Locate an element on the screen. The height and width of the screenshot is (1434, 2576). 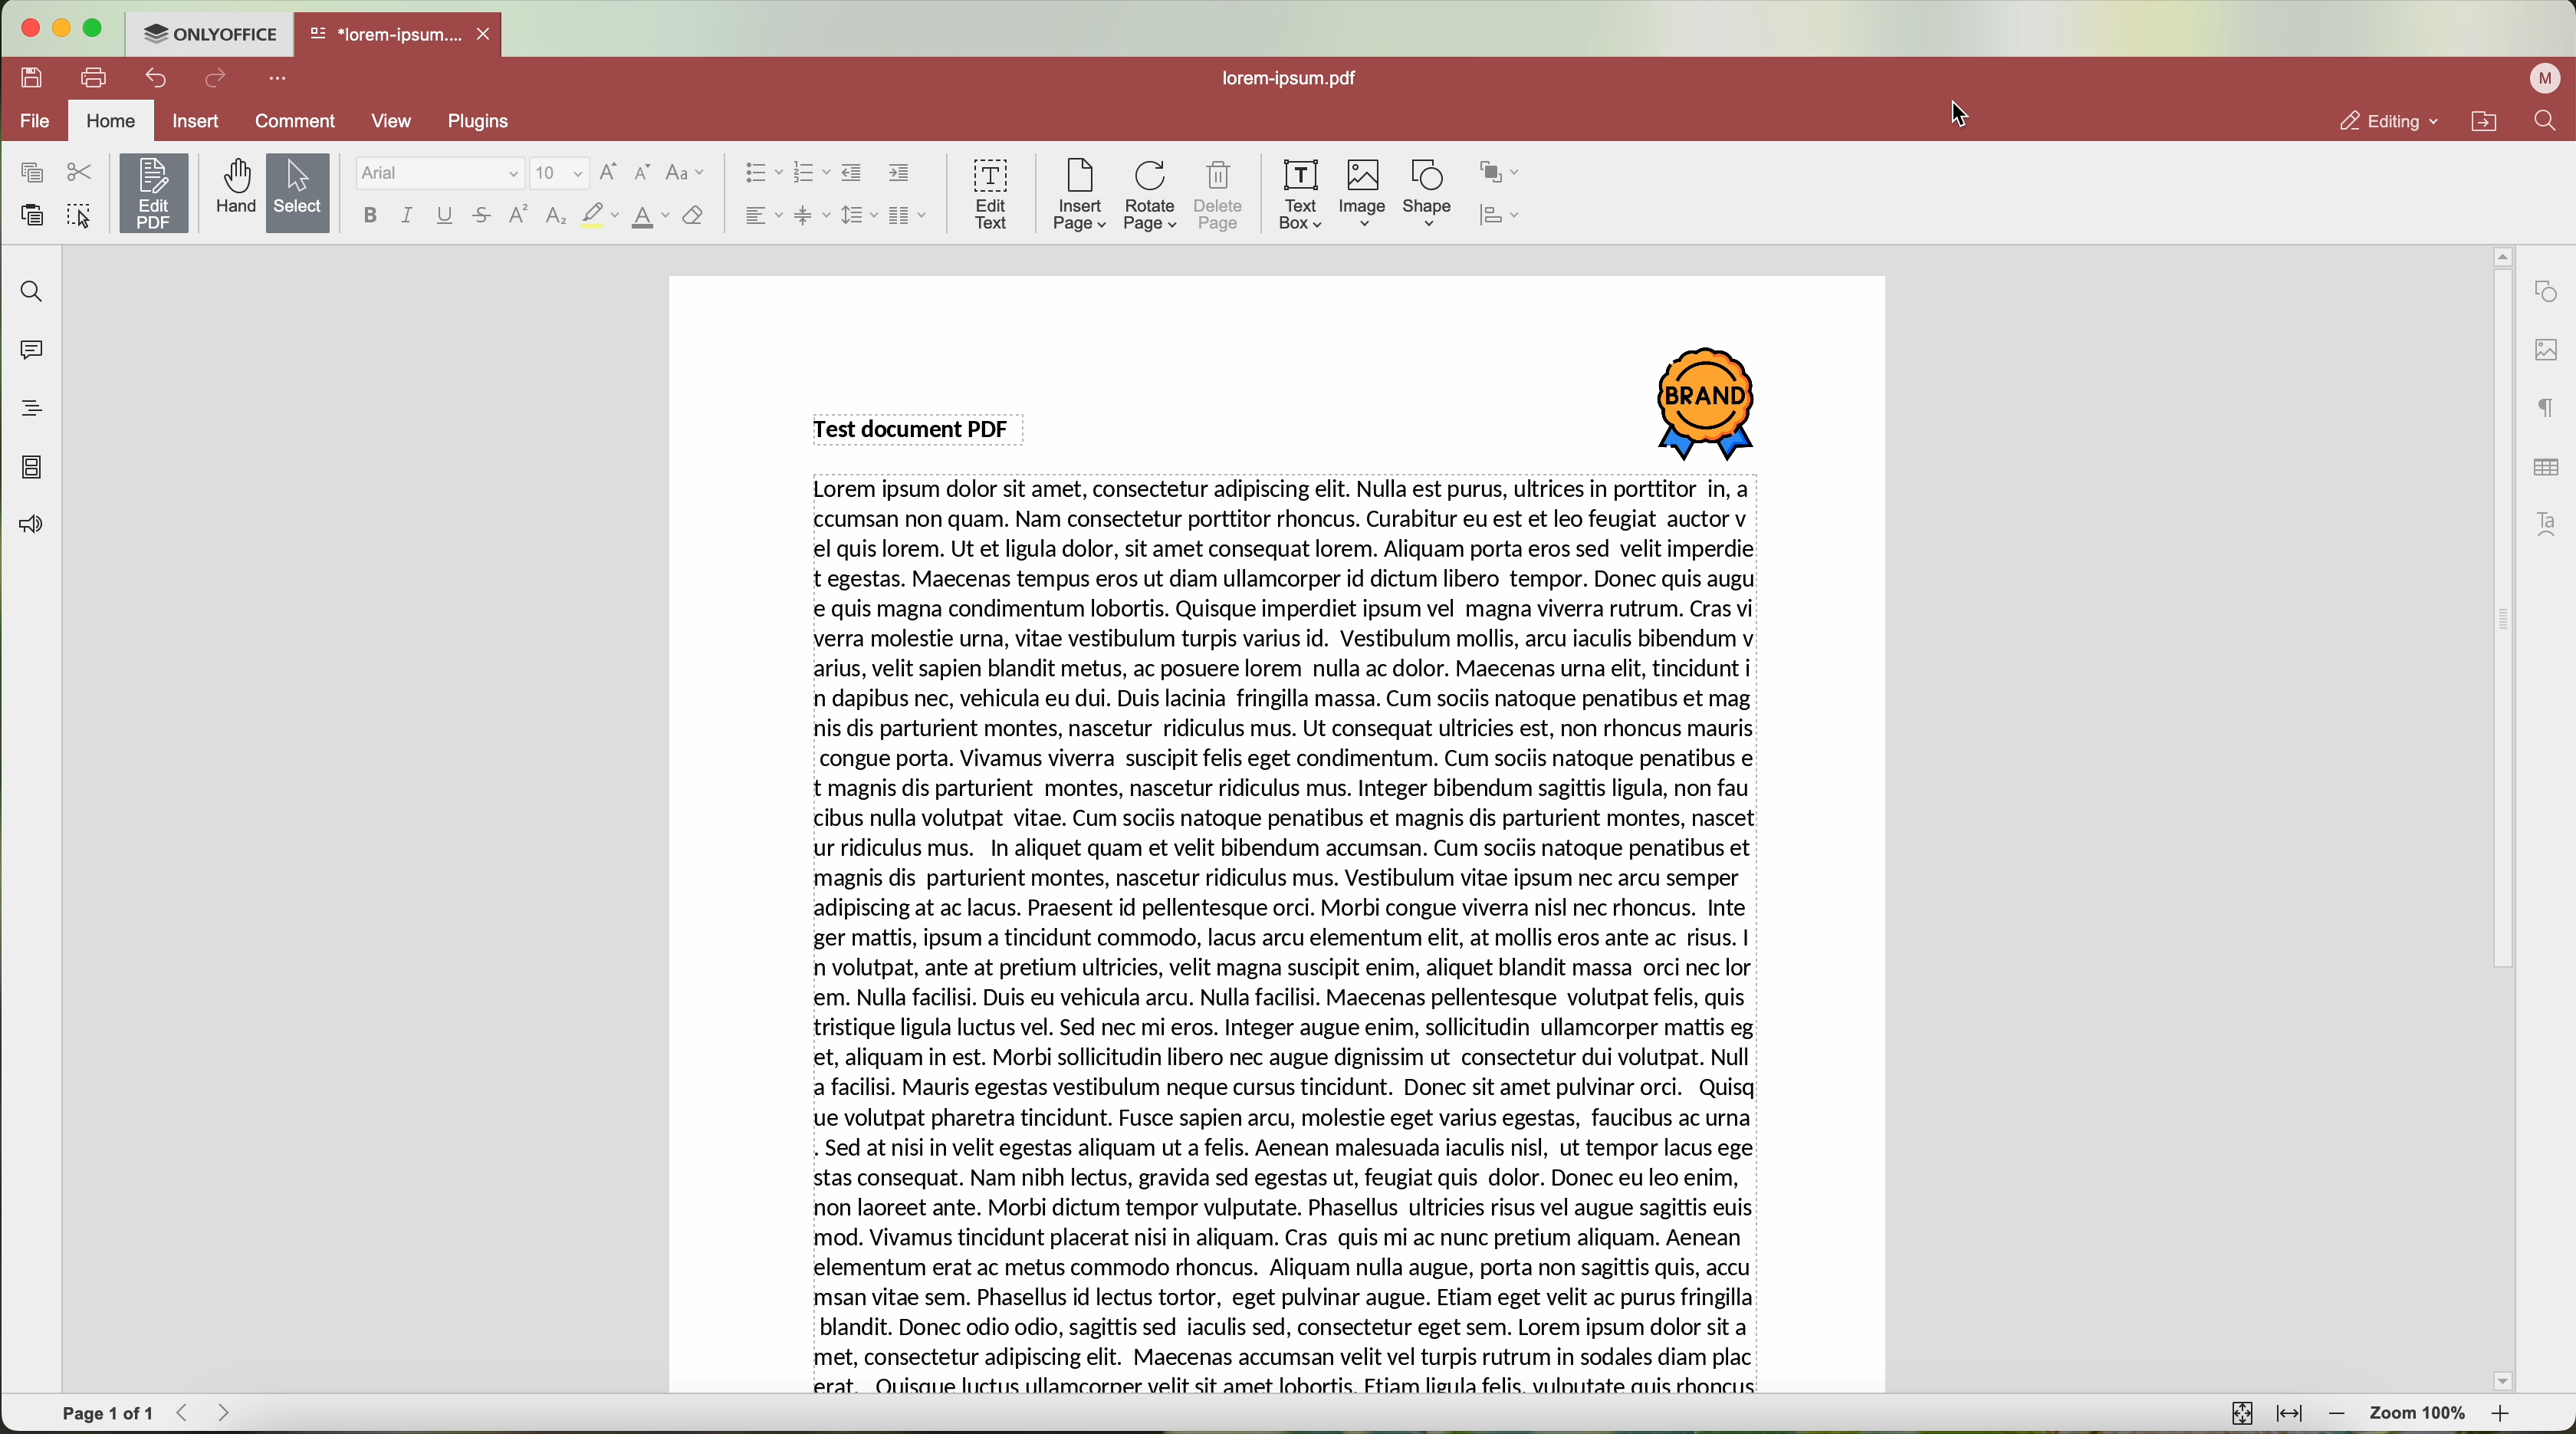
bullet list is located at coordinates (758, 174).